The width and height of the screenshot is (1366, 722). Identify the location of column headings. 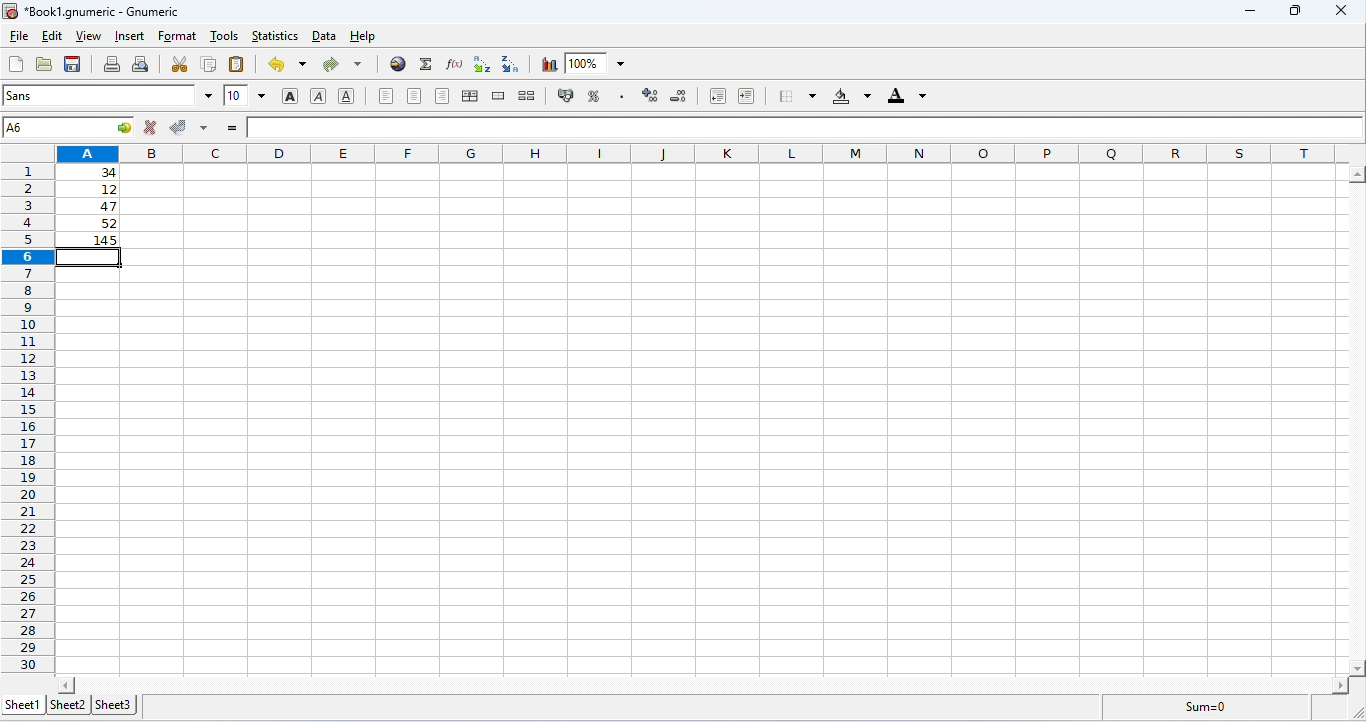
(703, 153).